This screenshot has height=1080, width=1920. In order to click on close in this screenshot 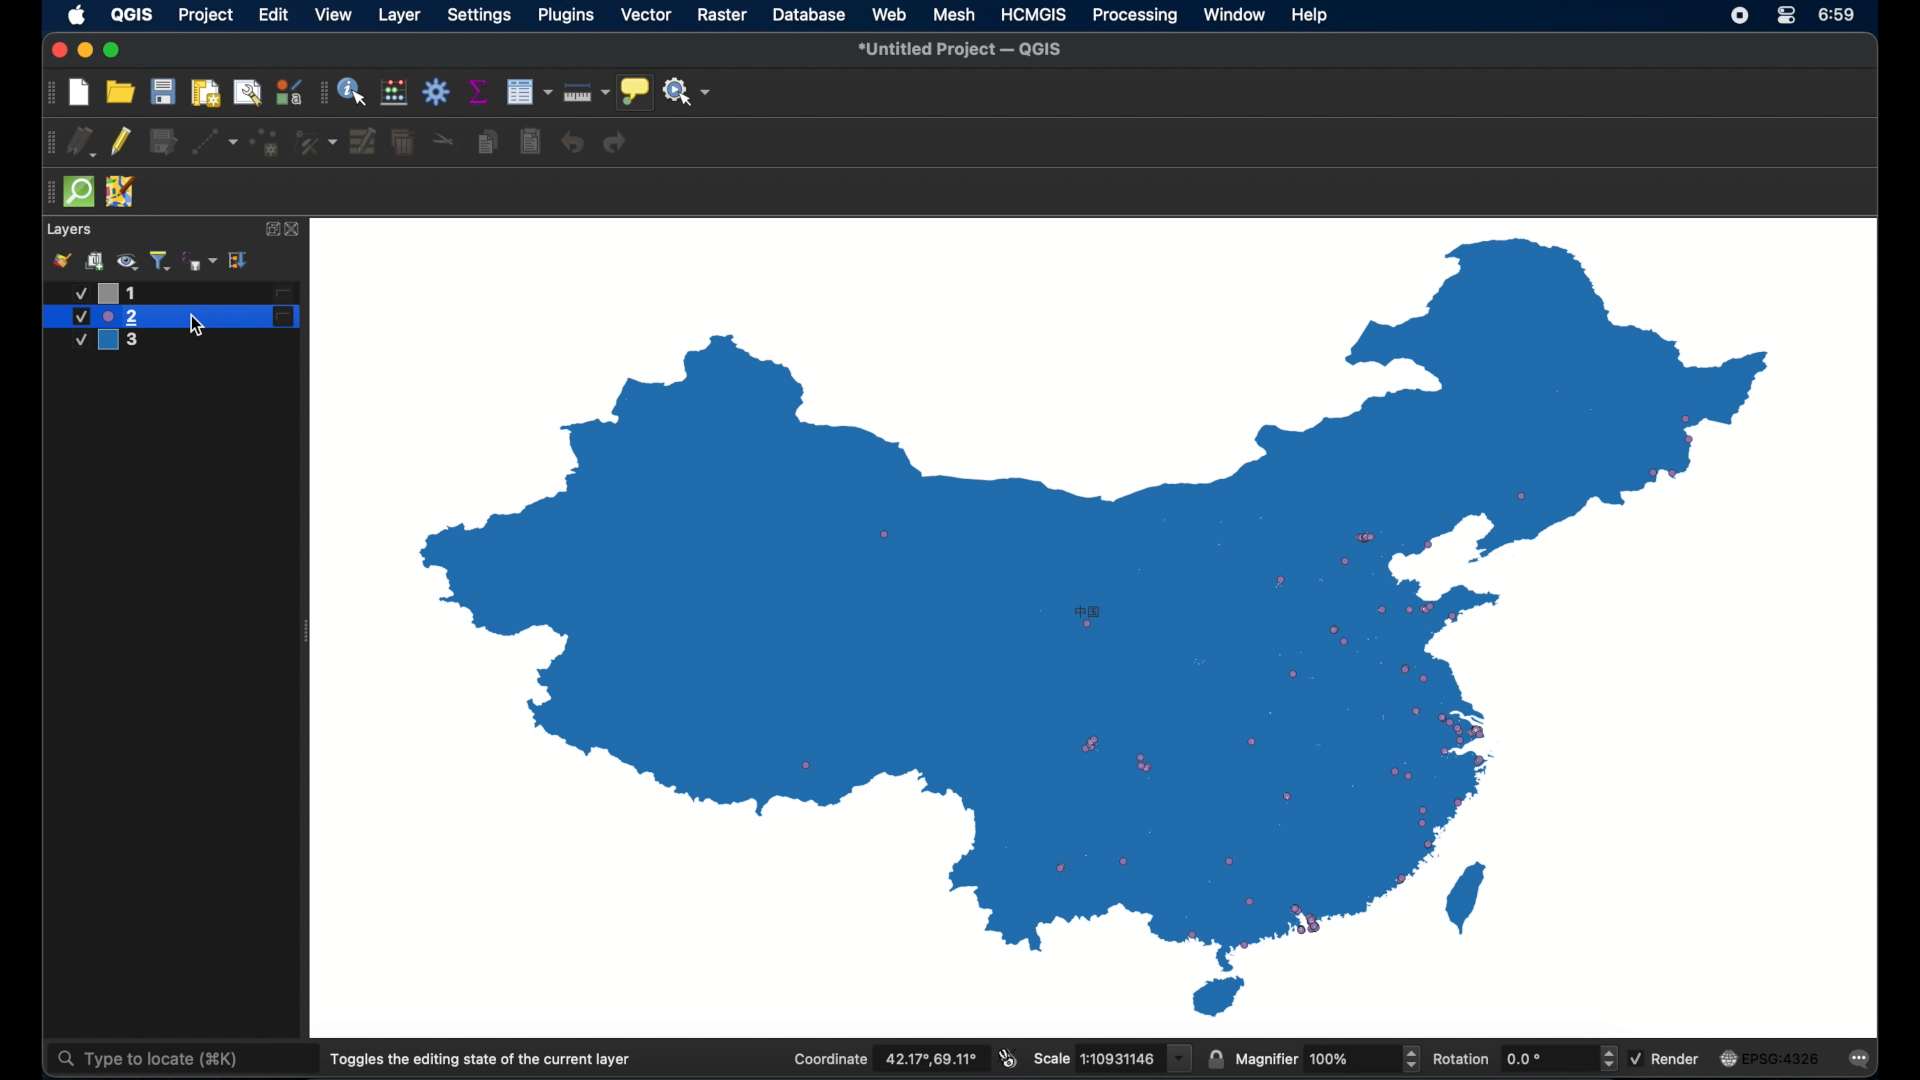, I will do `click(56, 51)`.